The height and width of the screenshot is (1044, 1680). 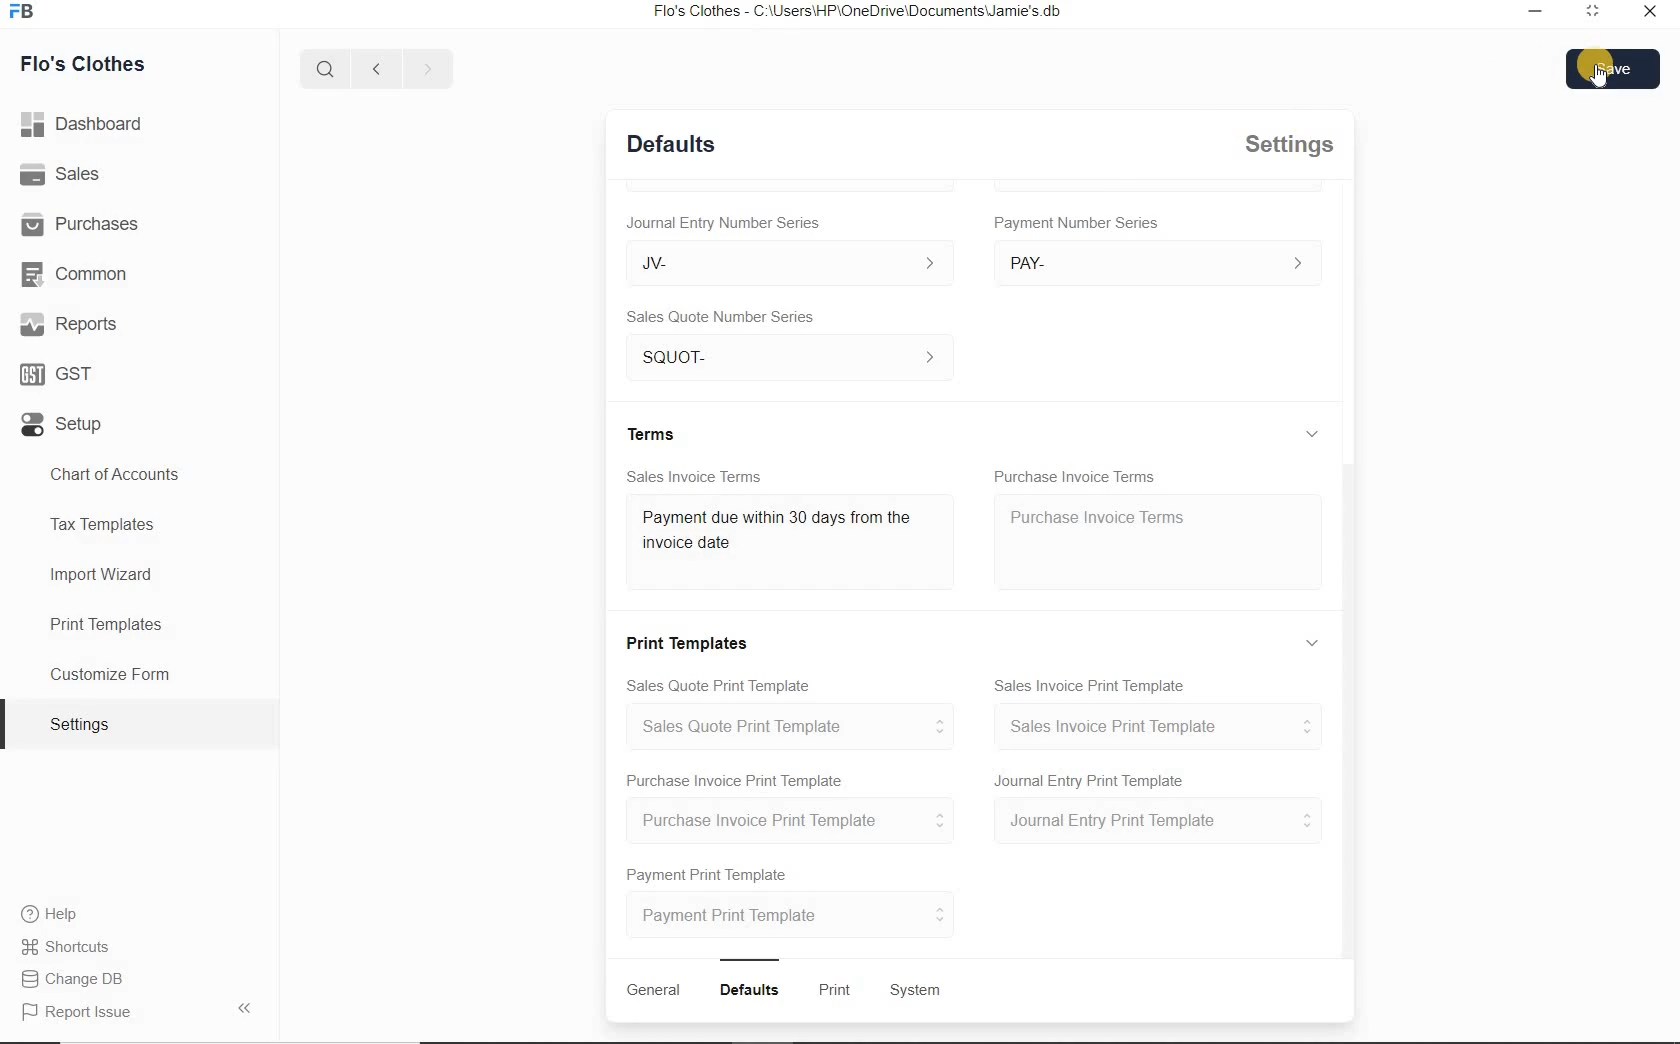 I want to click on Dashboard, so click(x=83, y=124).